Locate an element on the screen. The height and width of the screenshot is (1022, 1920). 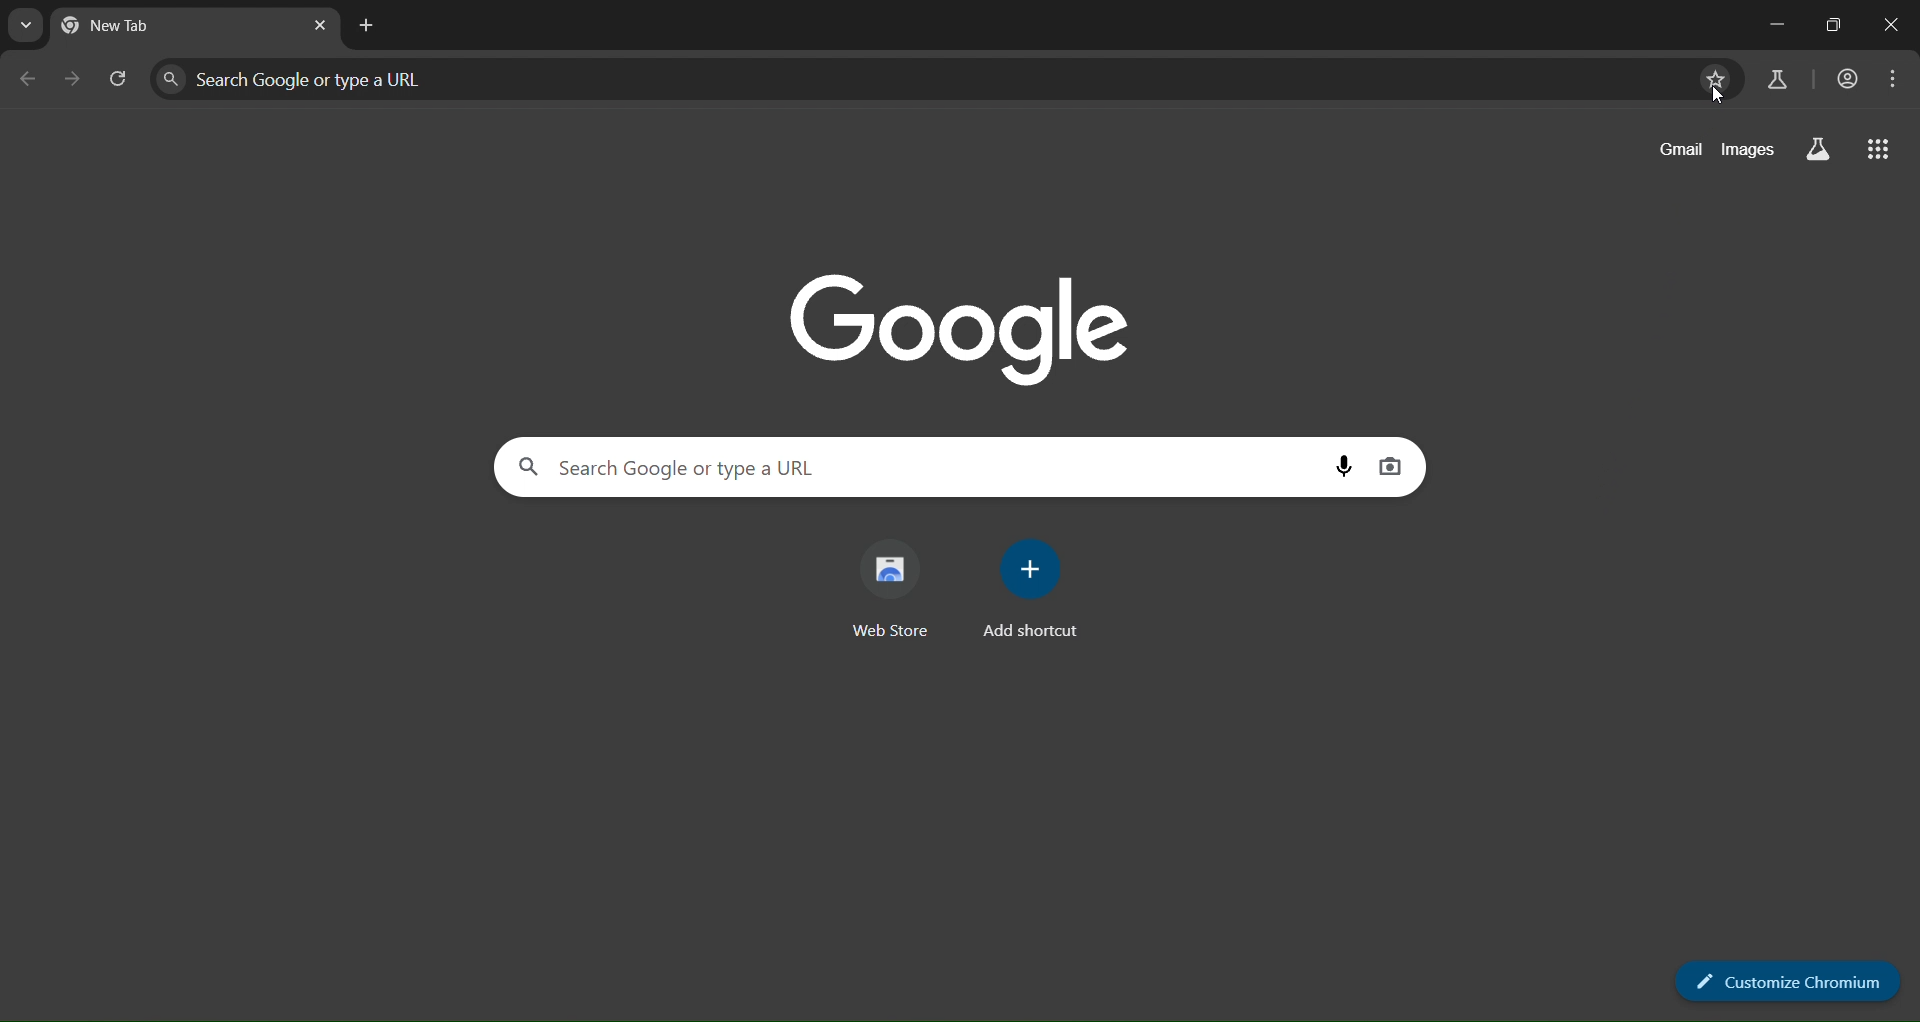
search labs is located at coordinates (1821, 150).